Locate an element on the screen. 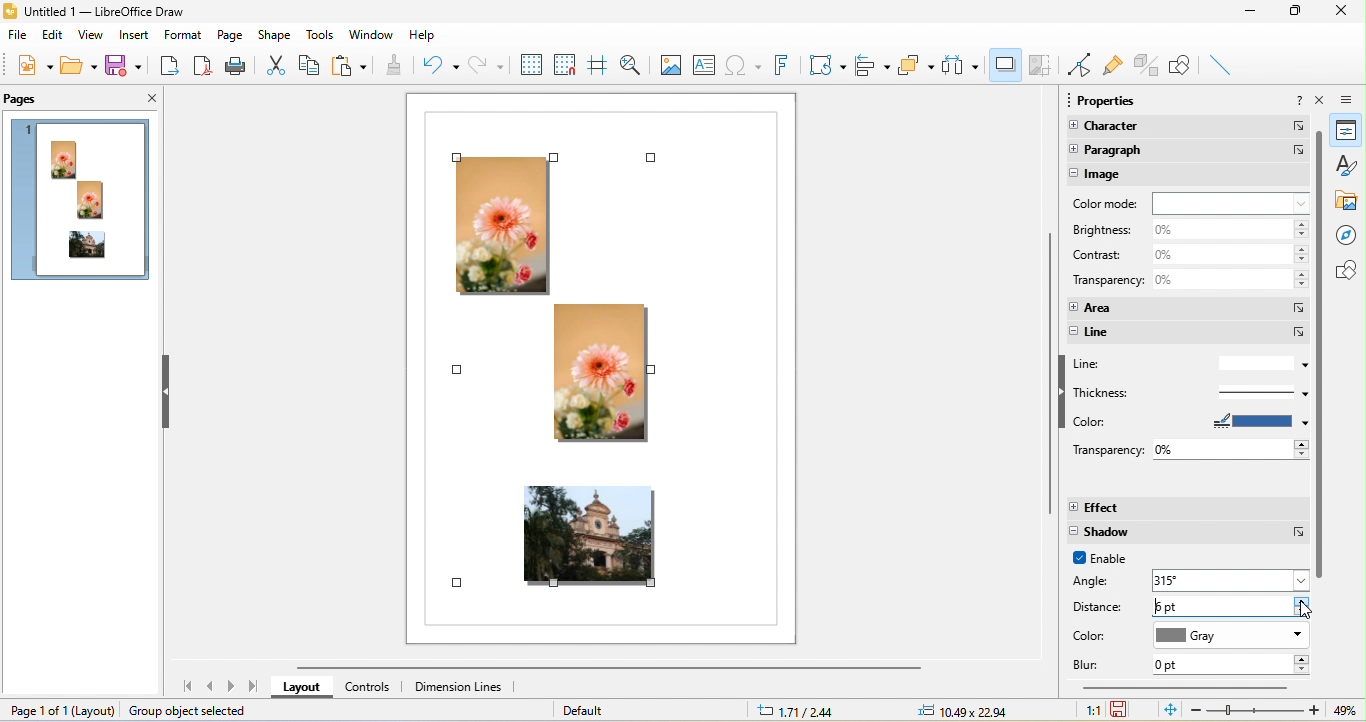 The height and width of the screenshot is (722, 1366). 1:1 is located at coordinates (1086, 710).